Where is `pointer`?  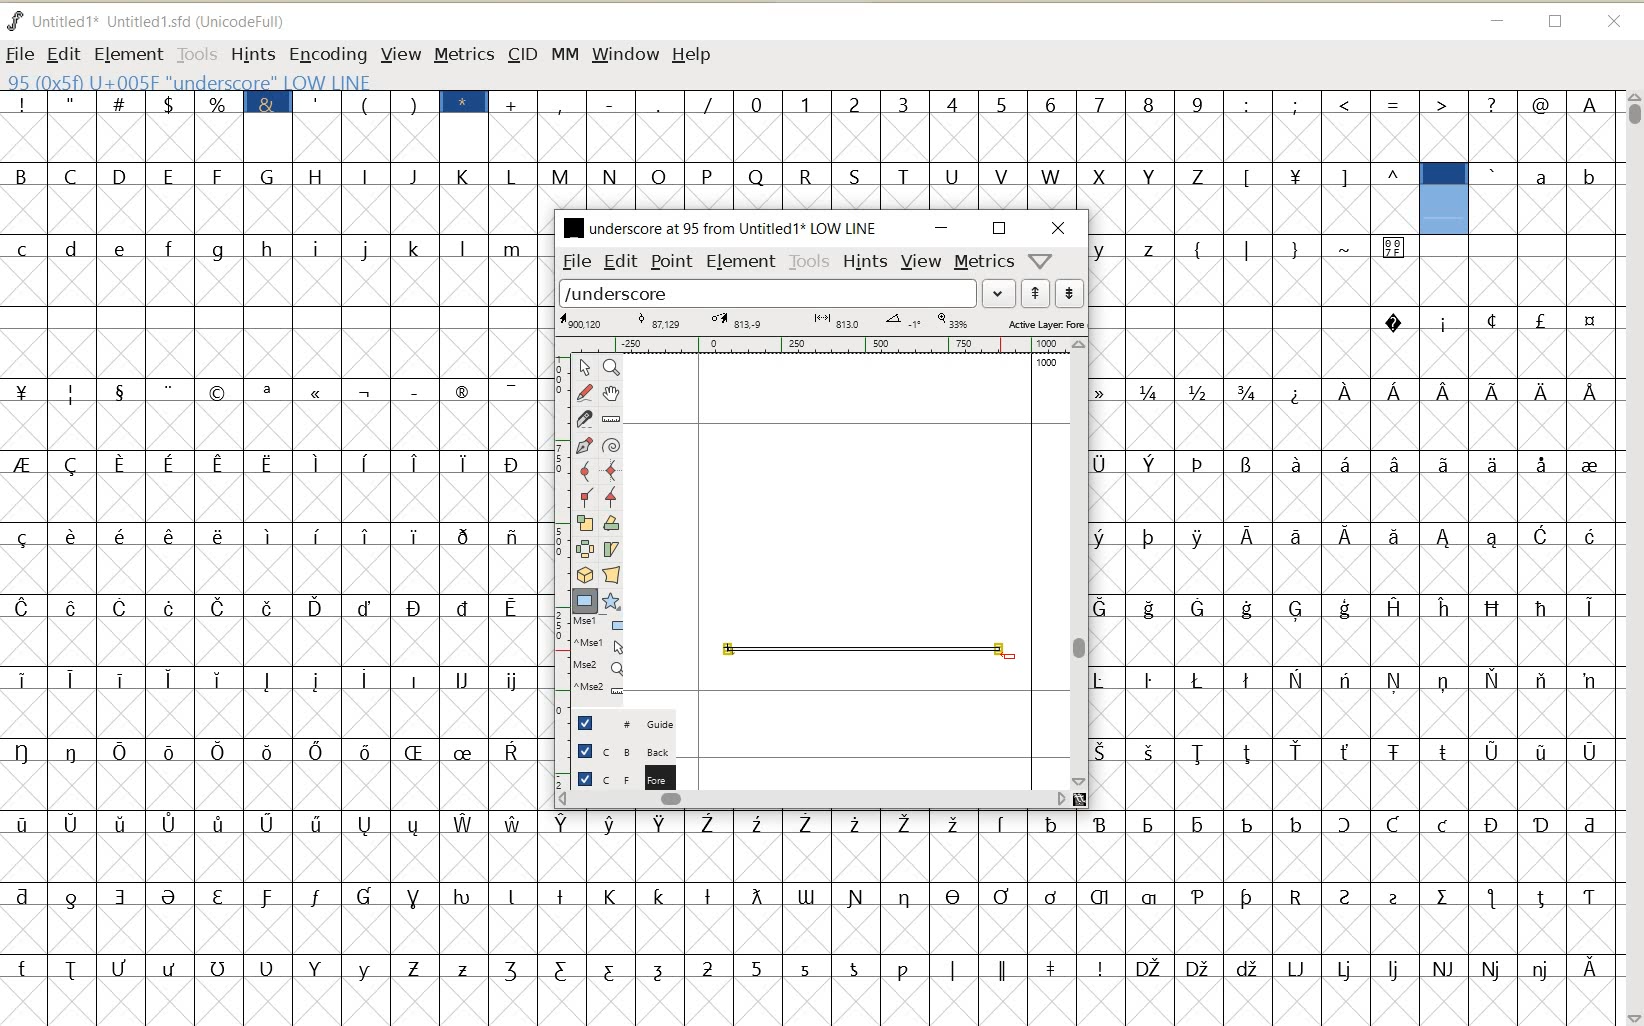 pointer is located at coordinates (583, 368).